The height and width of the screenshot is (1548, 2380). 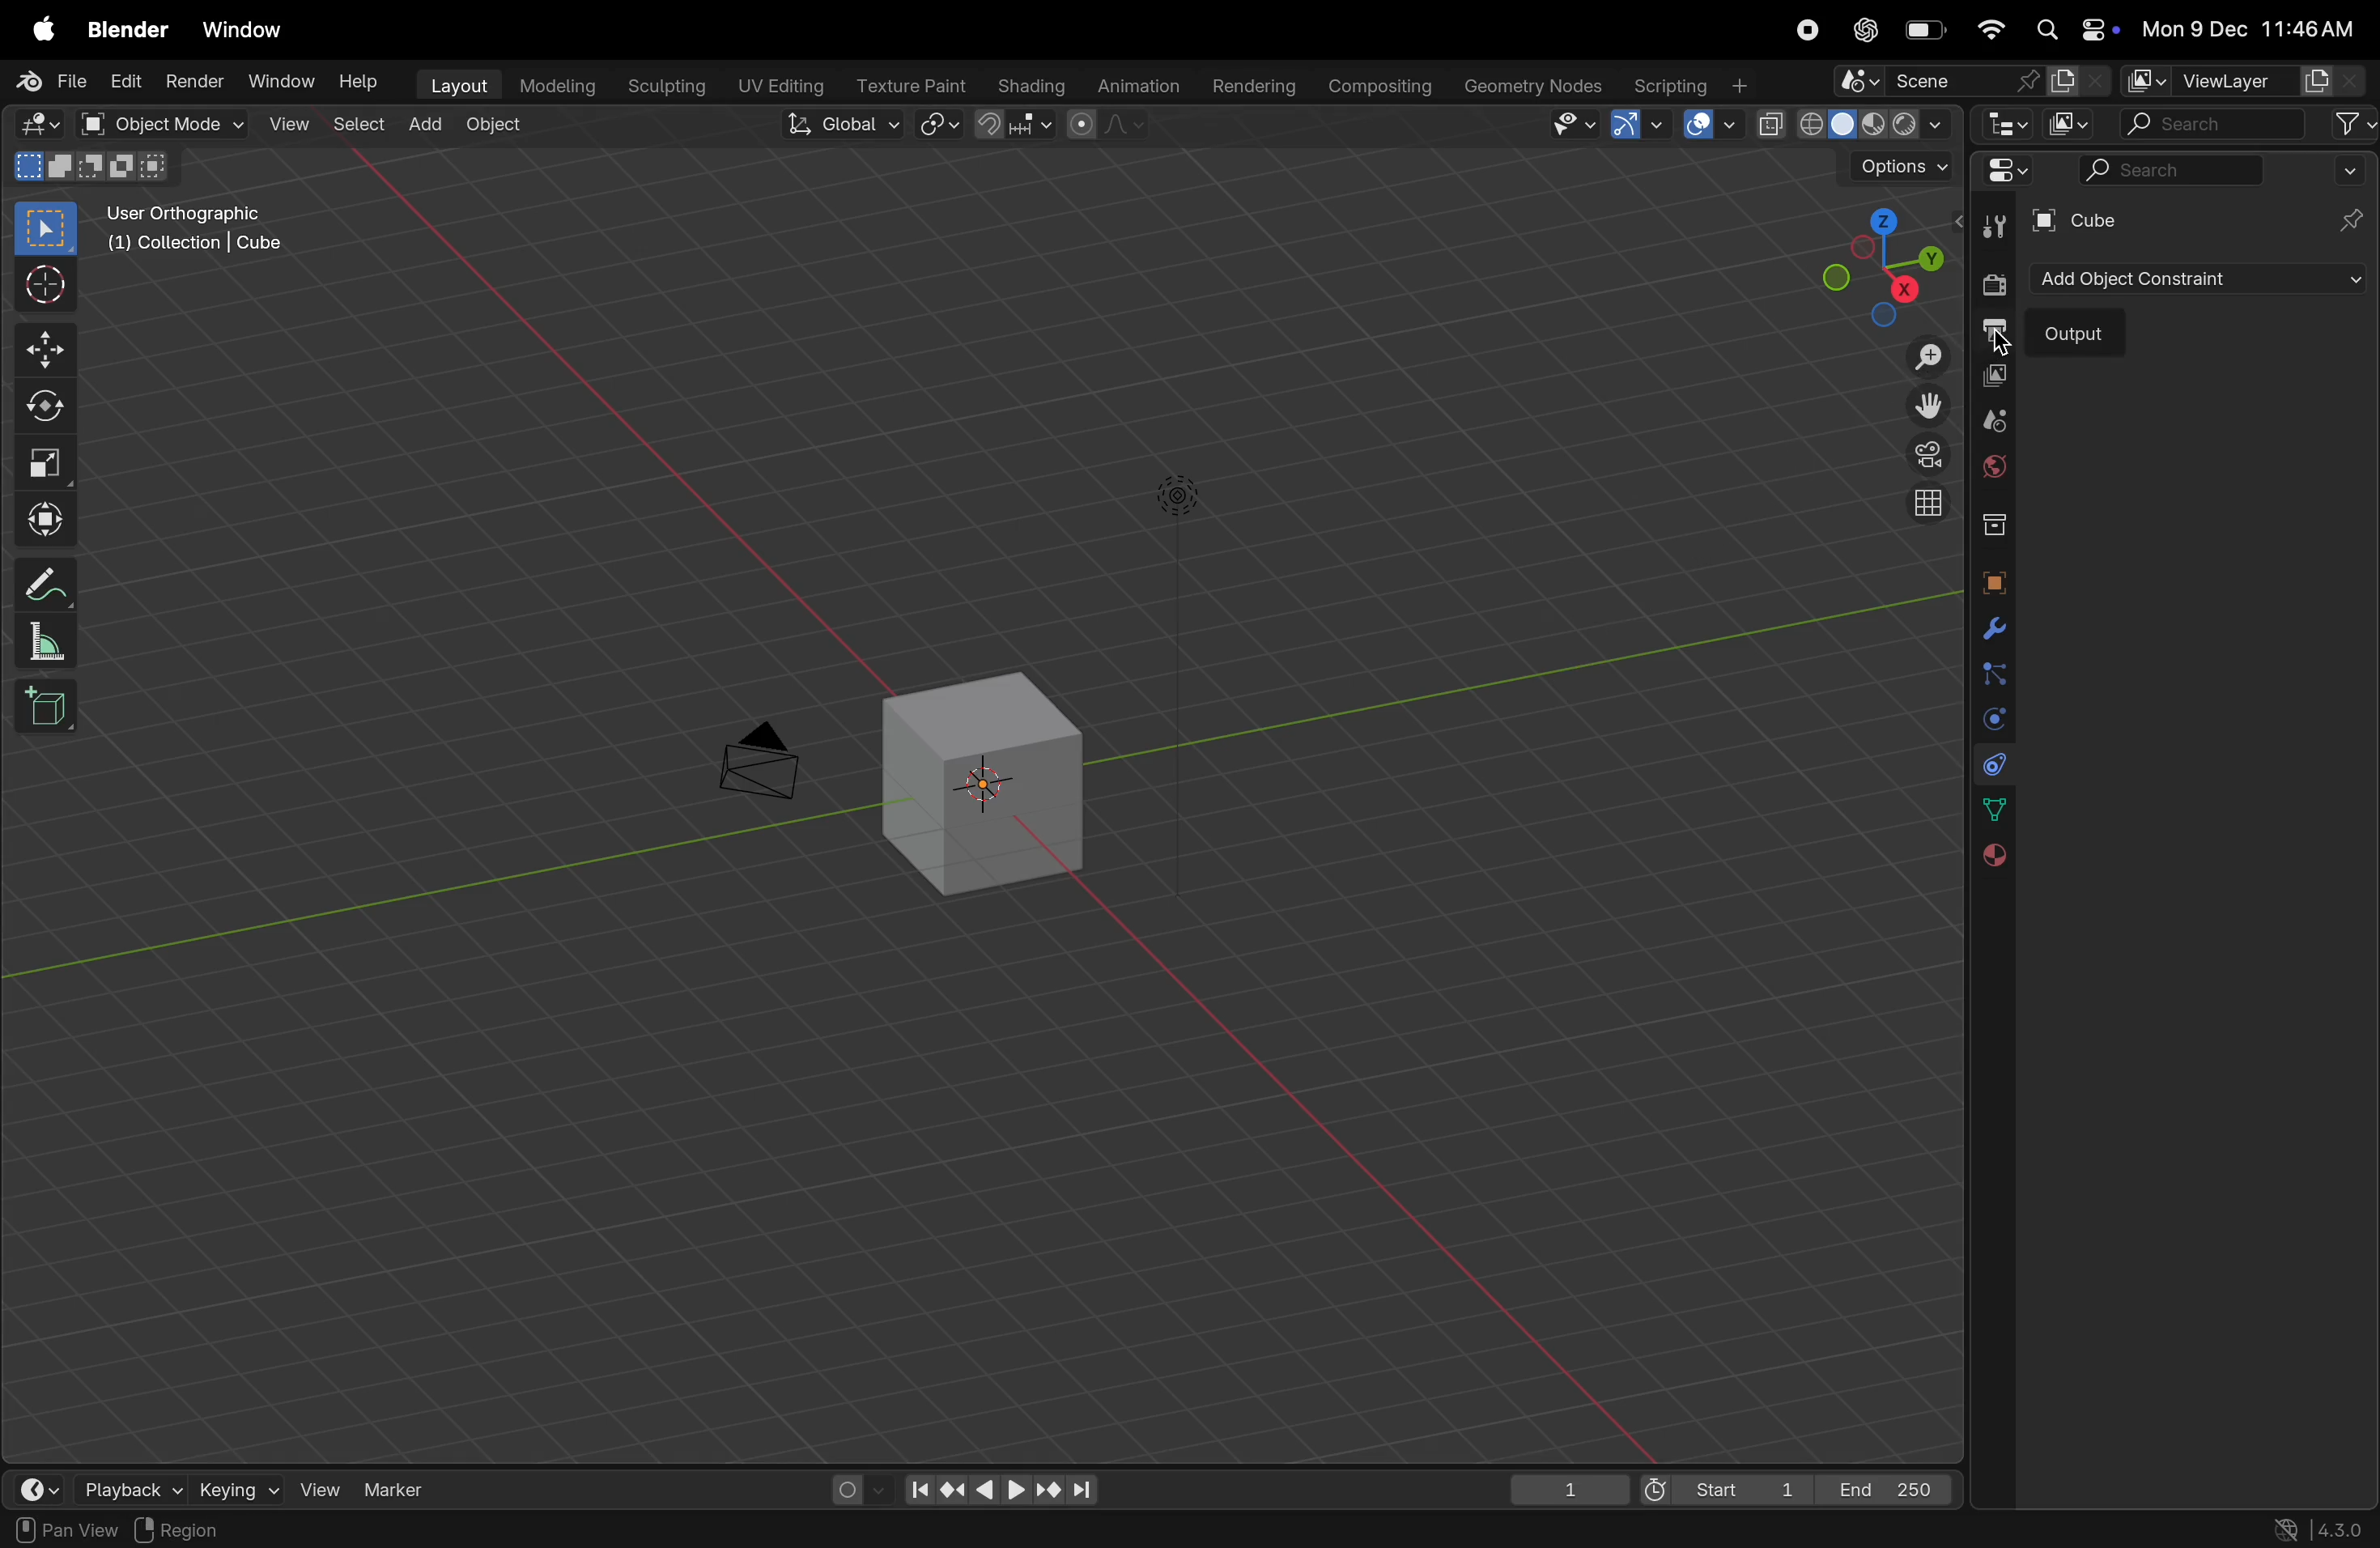 I want to click on Geometry nodes, so click(x=1536, y=86).